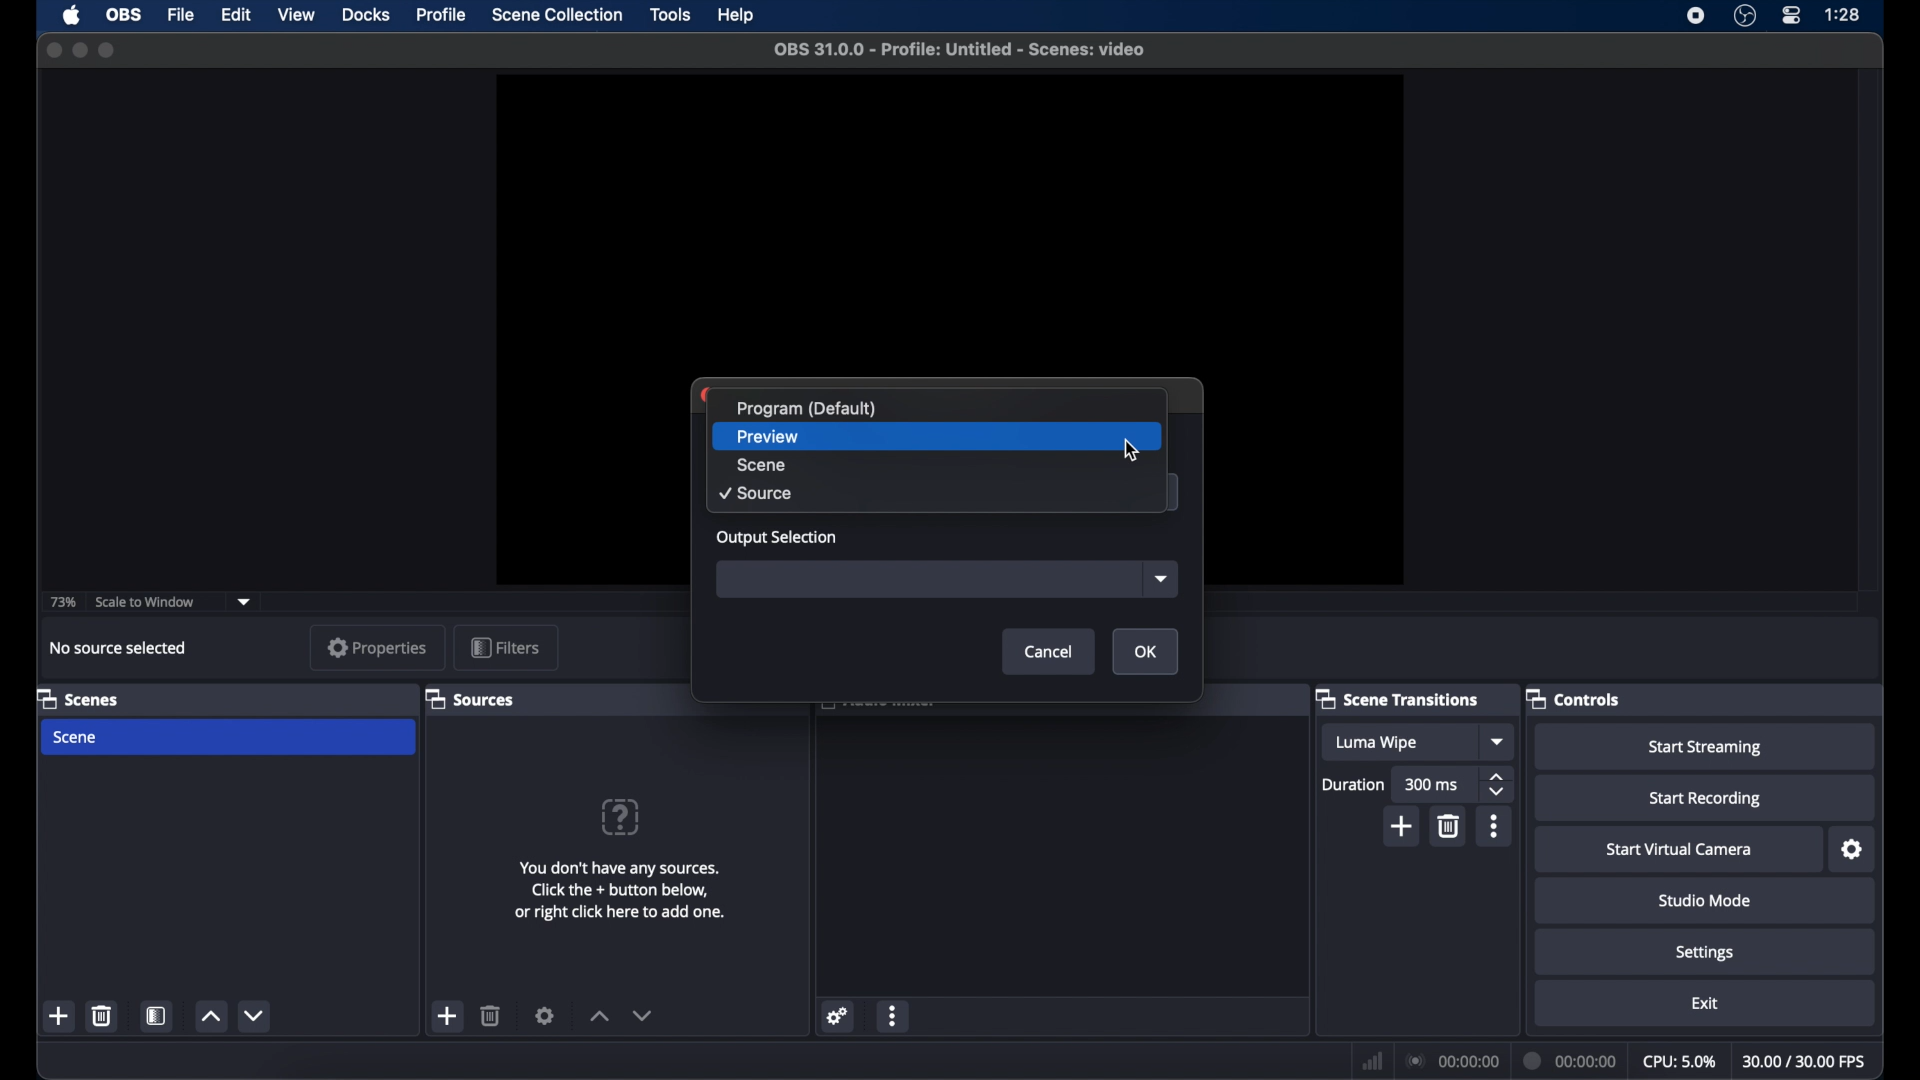 The height and width of the screenshot is (1080, 1920). What do you see at coordinates (1679, 850) in the screenshot?
I see `start virtual camera` at bounding box center [1679, 850].